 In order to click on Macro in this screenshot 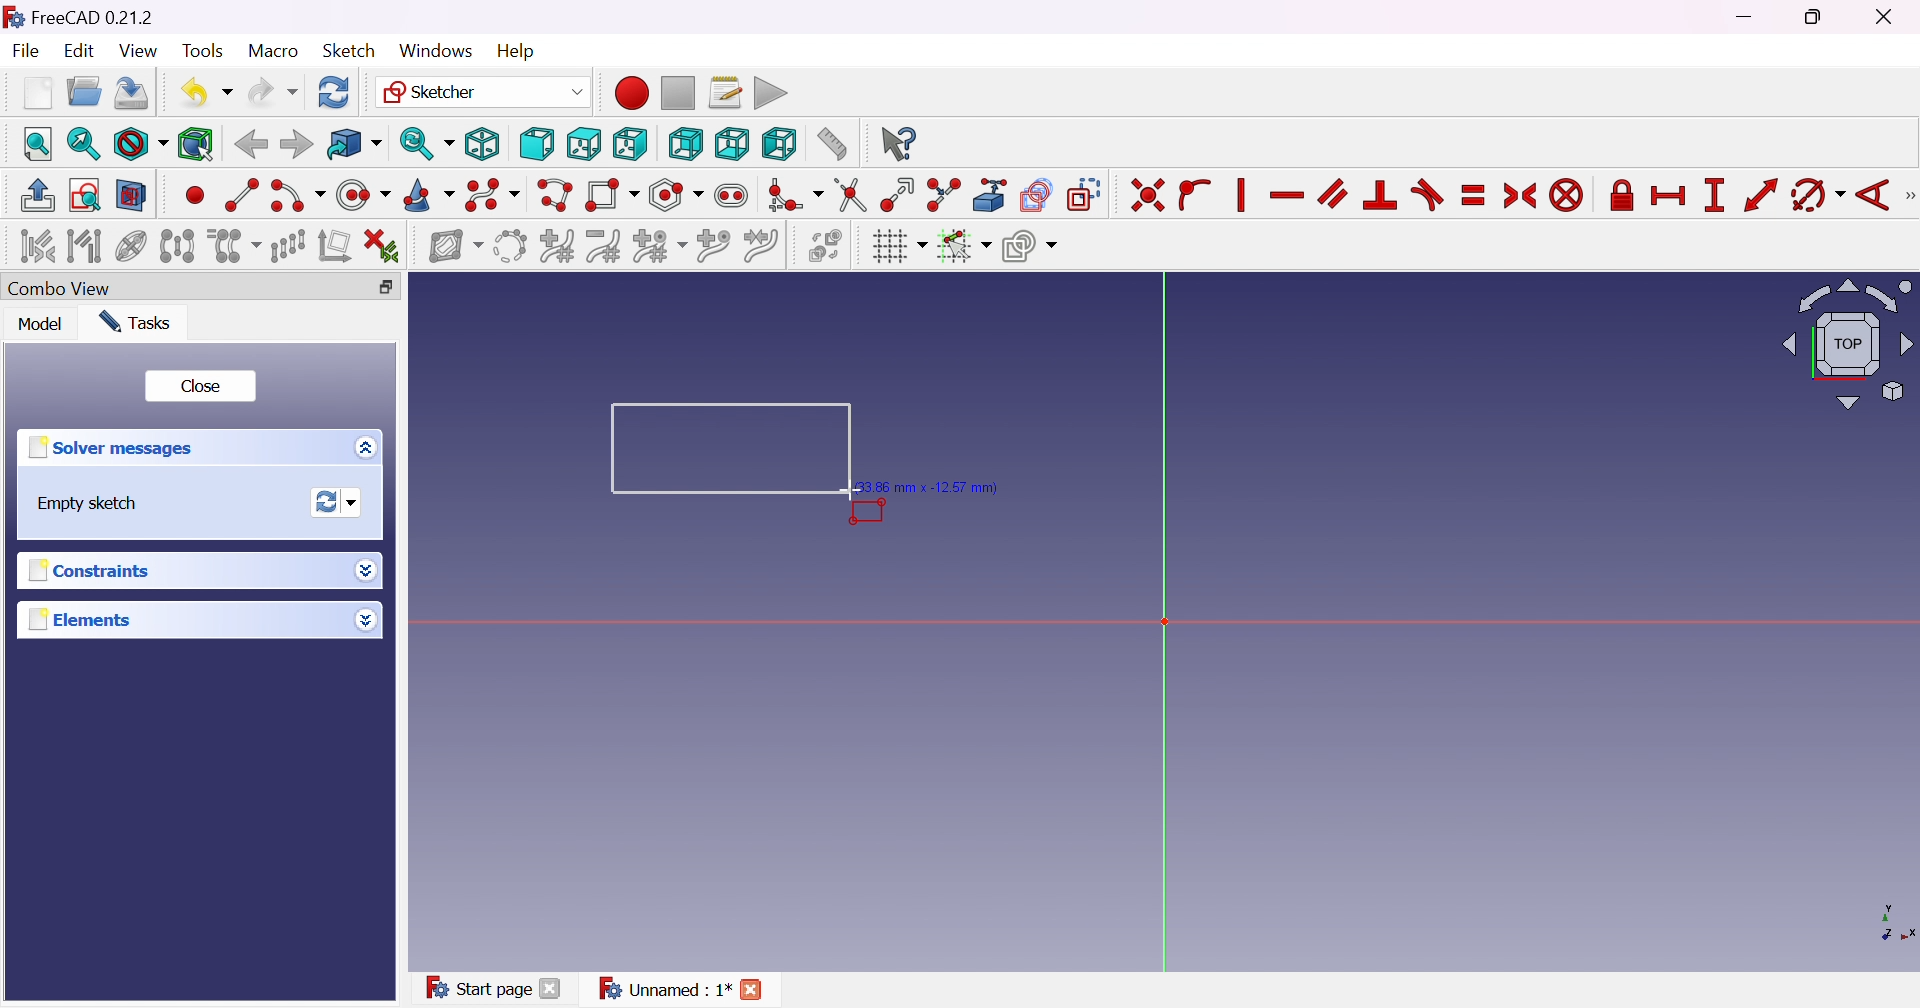, I will do `click(271, 51)`.